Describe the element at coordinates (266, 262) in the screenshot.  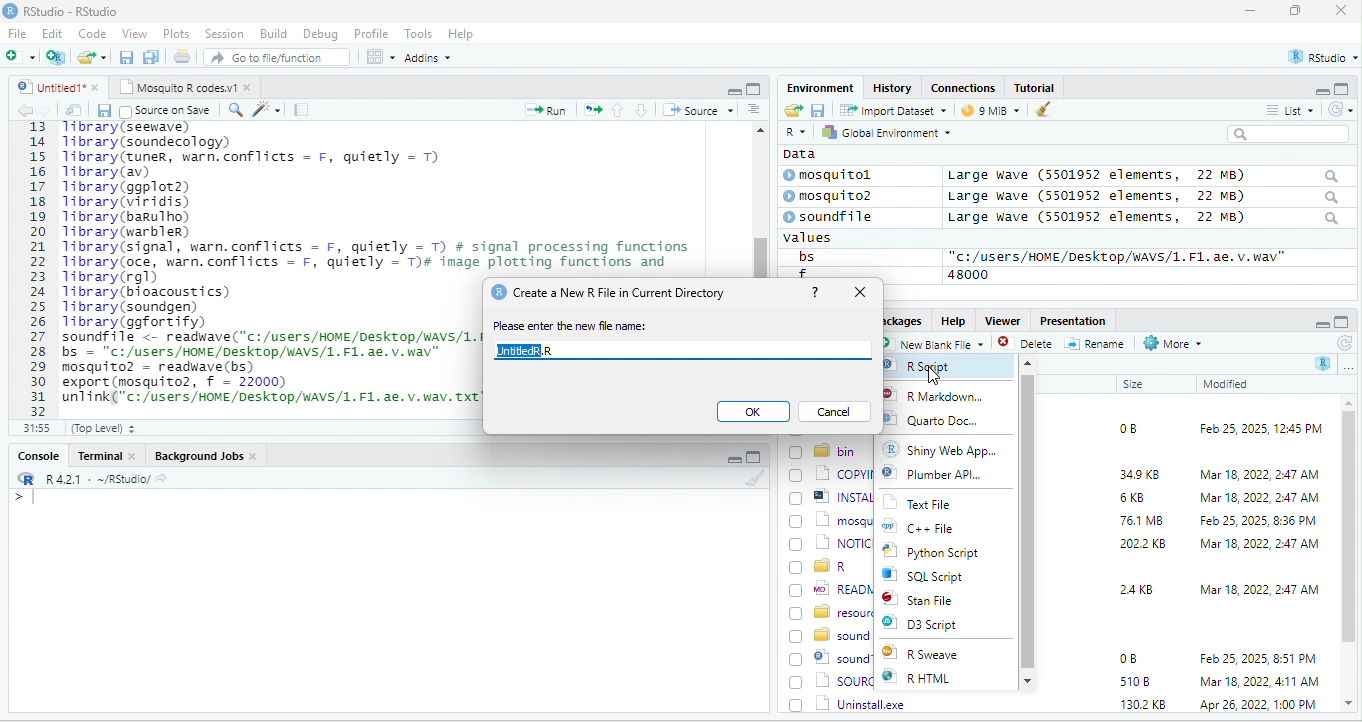
I see `fipt 2 (0) ©] Rhistory 0B Feb 25, 2025, 12:45 PM
oO bin
0) 1) copying 349K8 Mar 18,2022, 247 AM
(J ®] INSTALL 6KB Mar 18, 2022, 247 AM
(0 1) mosauitoxt T6IMB Feb 25,2025 8:36 PM
0 [3 norce 2002K8 Mar 18, 2022, 247 AM
0 @r
(7) %) READMEmd 248 Mar 18, 2022, 247 AM
(0) resources
[5 sound analysis
(0) ©) soundiR LO Feb 25, 2025, 851 PM
0 1 source s108 Mar 18, 2022, 41 AM
(71 Uninstallexe 1302KB  Apr26,2022 1.00PM ¥` at that location.